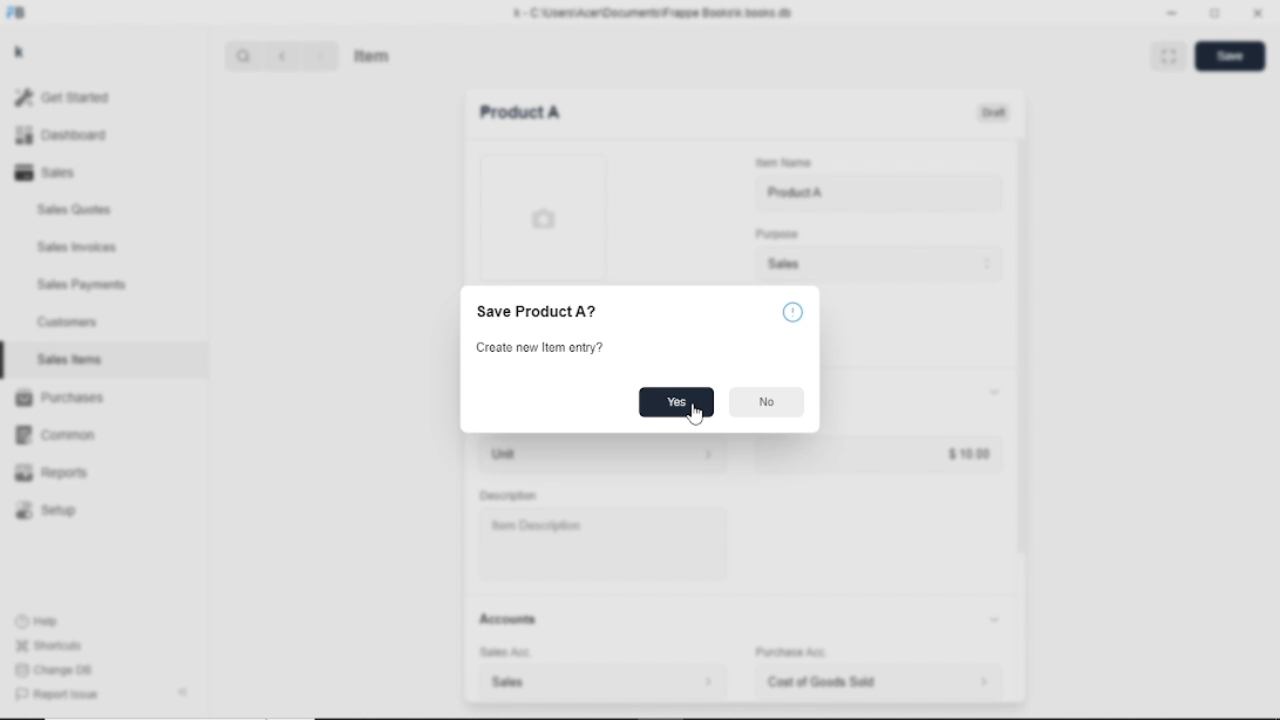 The image size is (1280, 720). Describe the element at coordinates (57, 671) in the screenshot. I see `Change DB` at that location.